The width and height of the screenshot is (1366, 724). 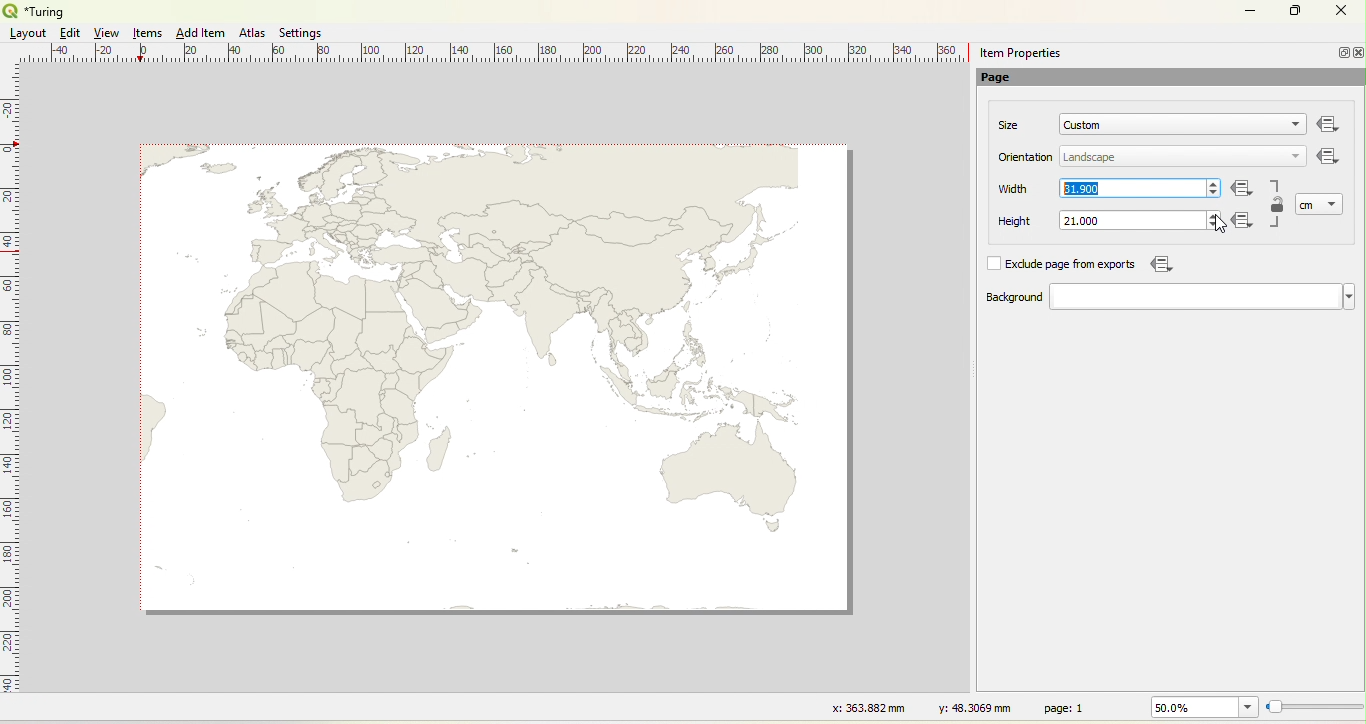 What do you see at coordinates (149, 34) in the screenshot?
I see `Items` at bounding box center [149, 34].